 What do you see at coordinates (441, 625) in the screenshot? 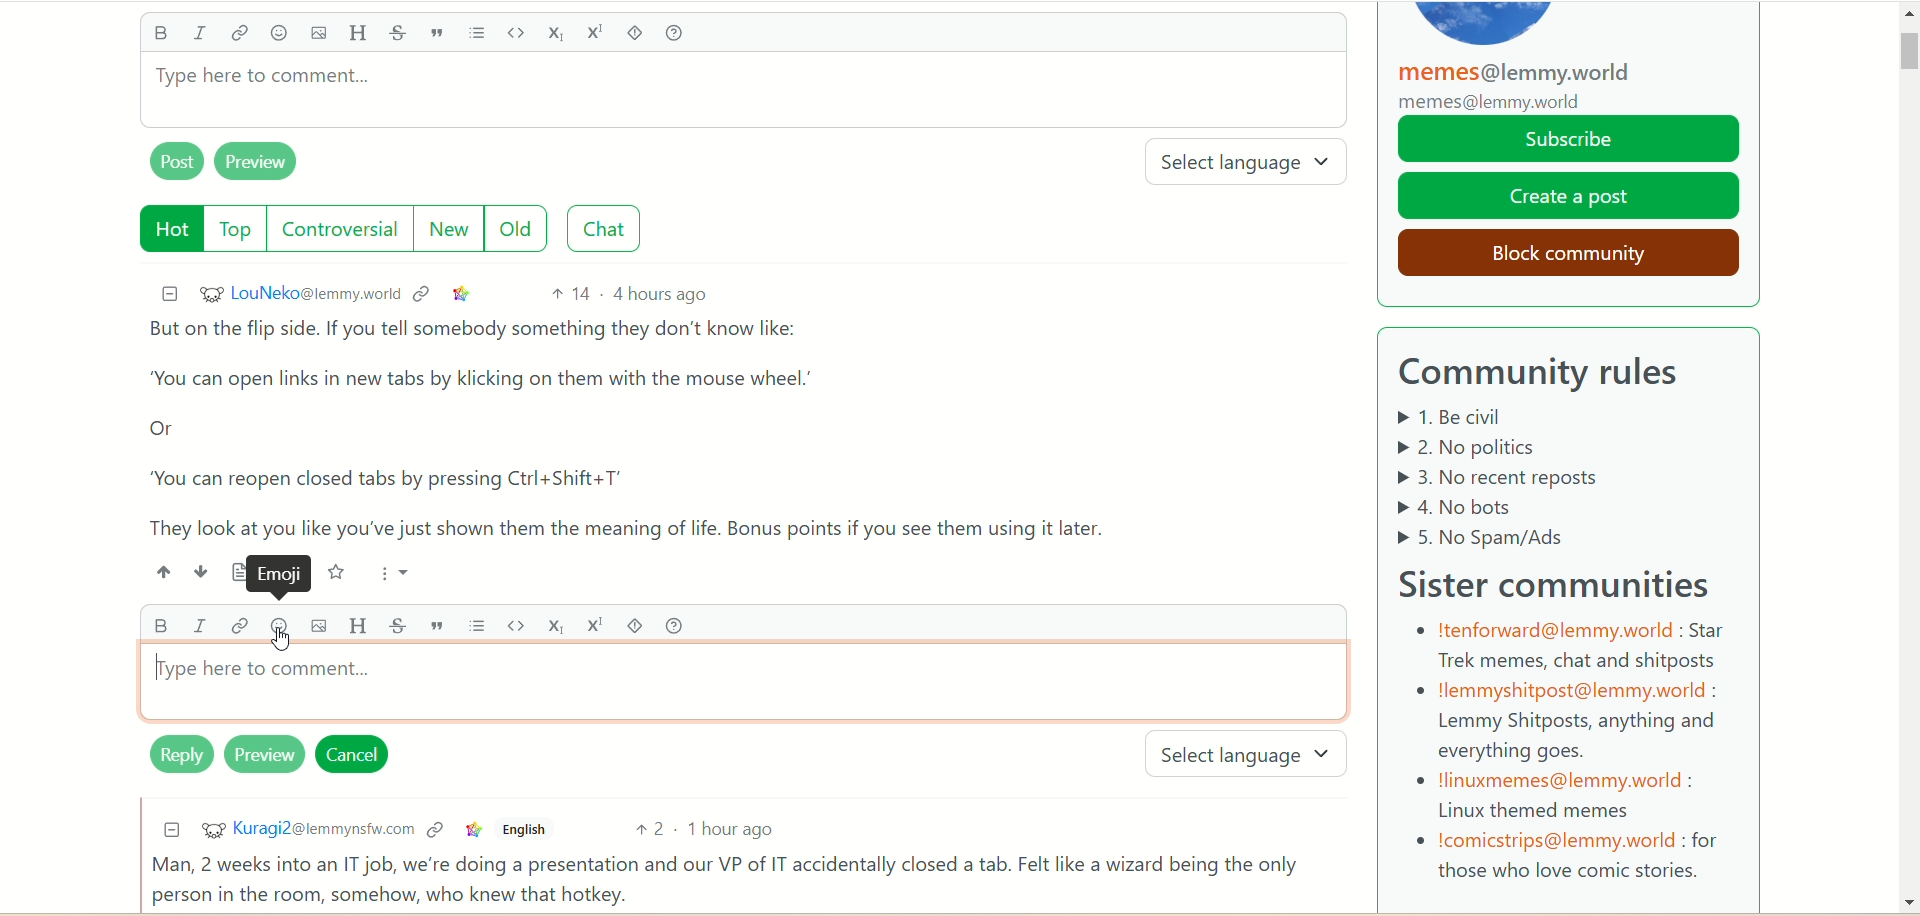
I see `quote` at bounding box center [441, 625].